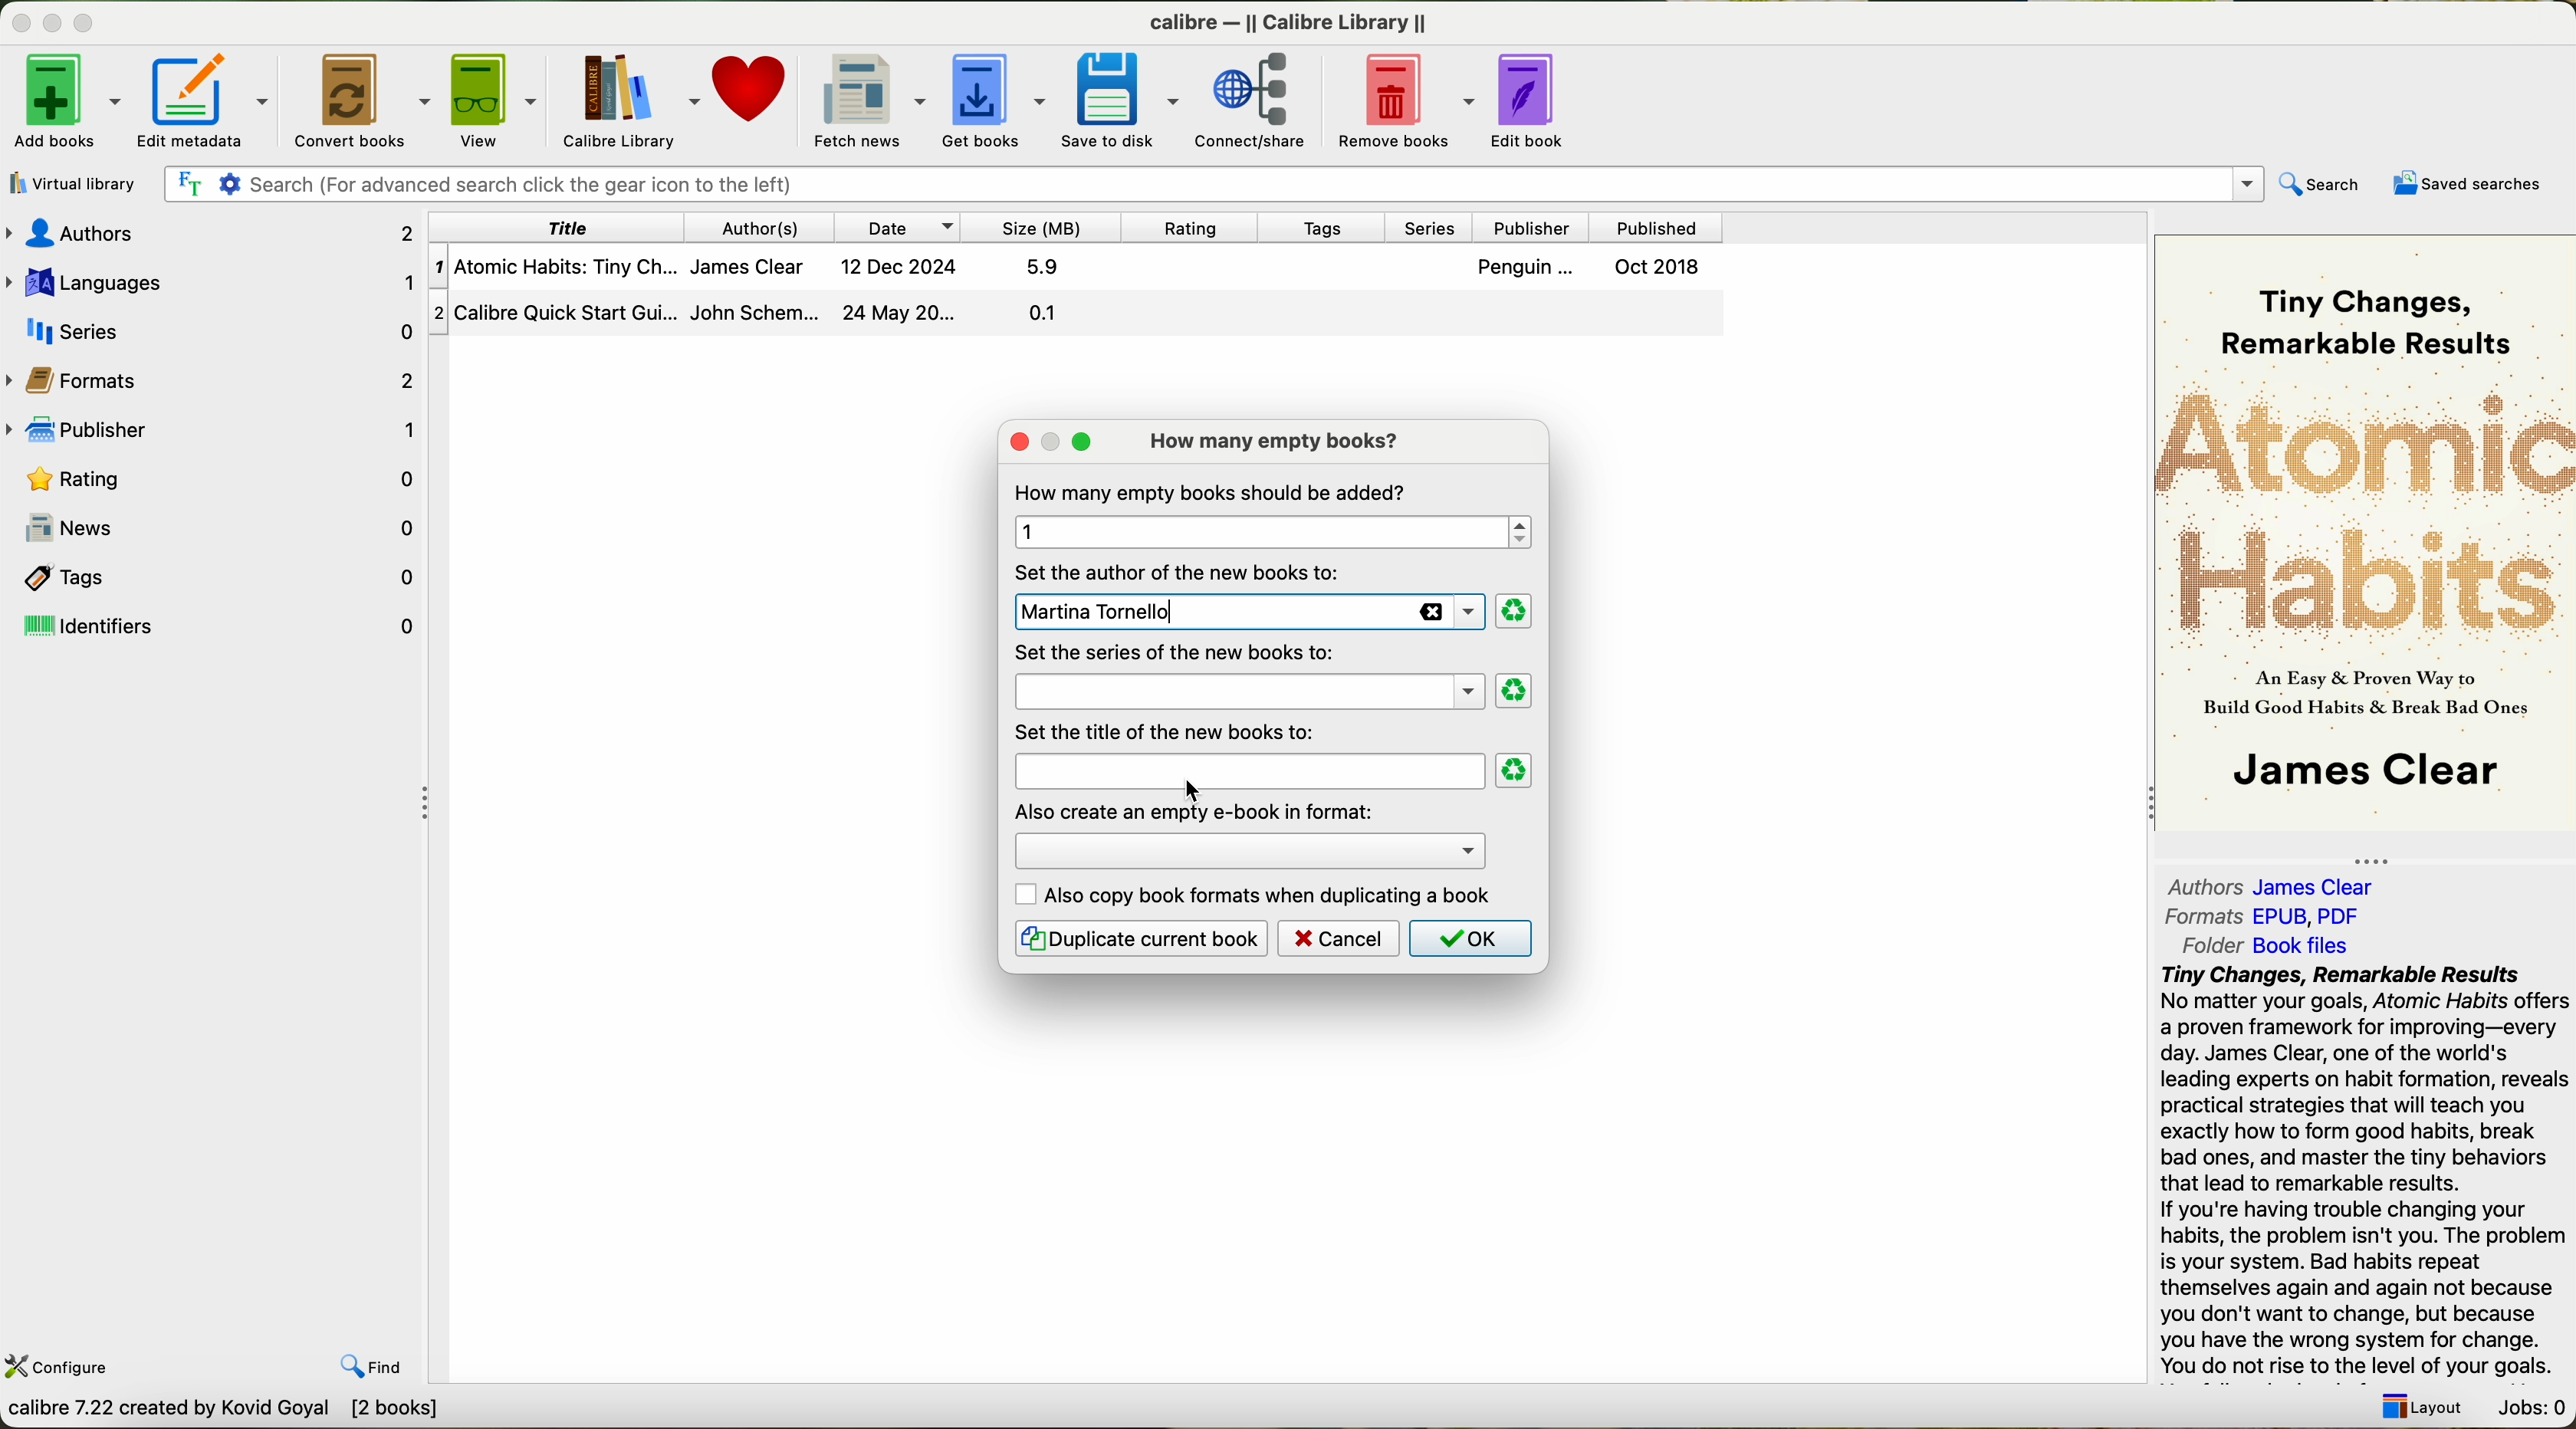  Describe the element at coordinates (2421, 1408) in the screenshot. I see `Layout` at that location.